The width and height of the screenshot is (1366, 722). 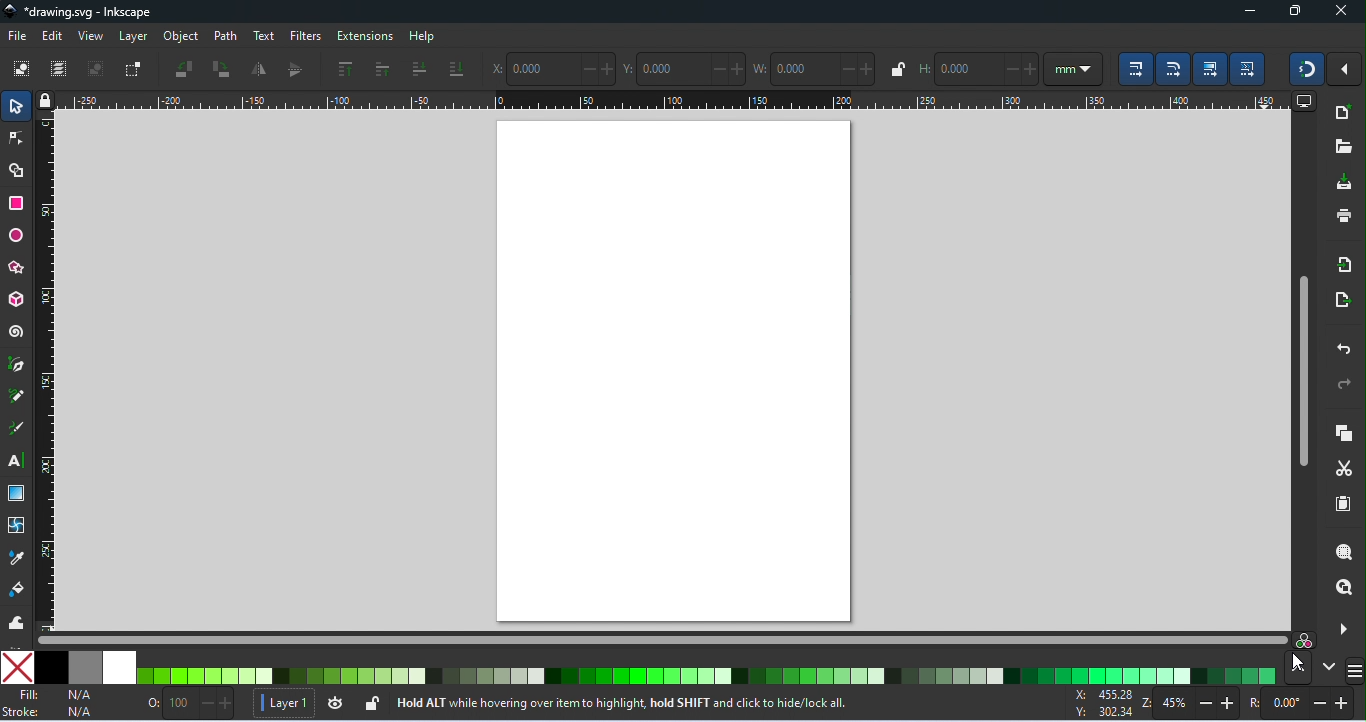 I want to click on help, so click(x=423, y=37).